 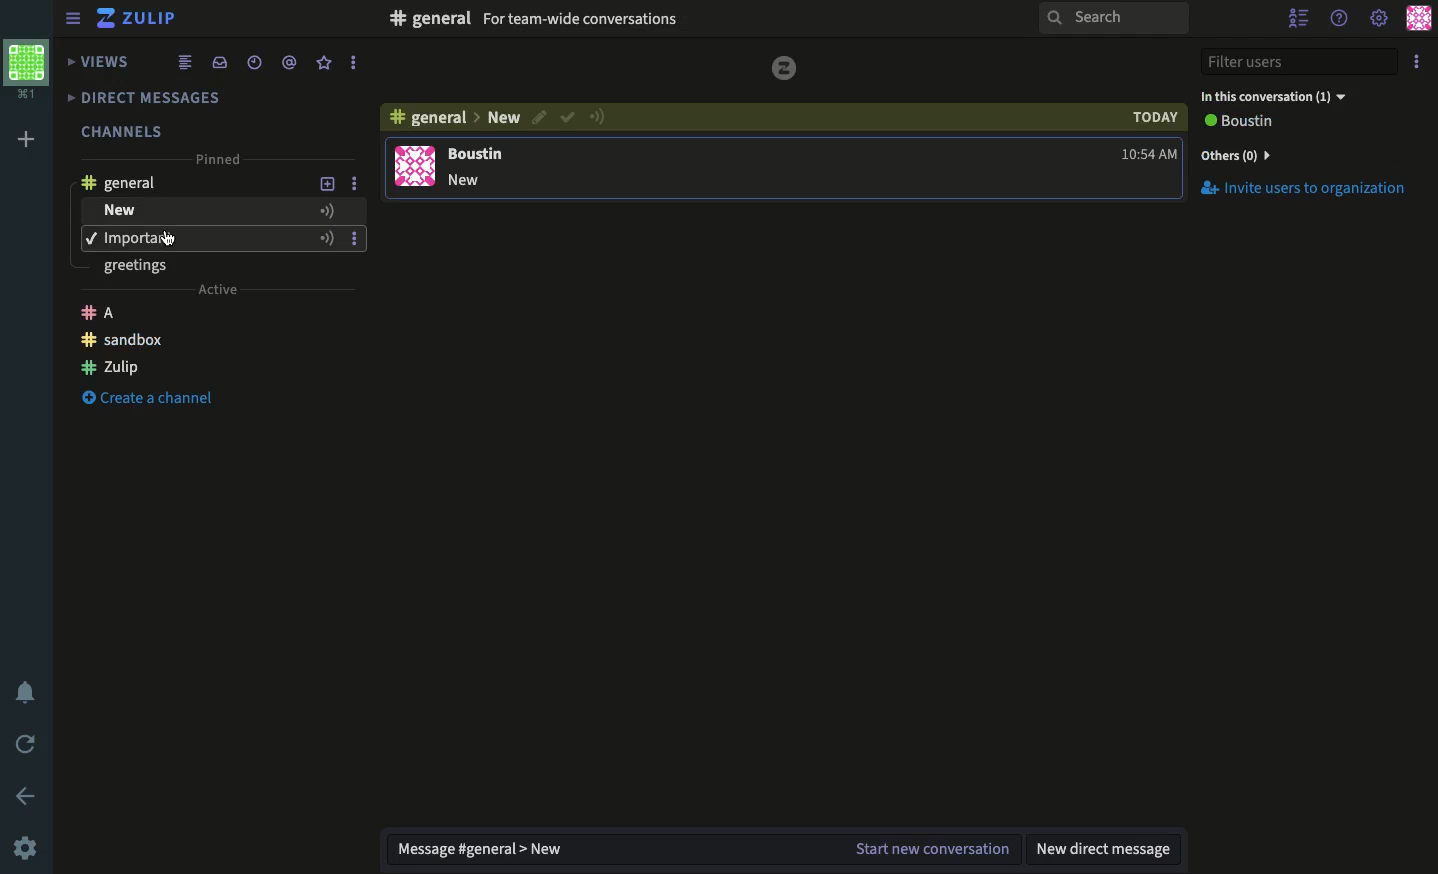 What do you see at coordinates (172, 239) in the screenshot?
I see `Cursor` at bounding box center [172, 239].